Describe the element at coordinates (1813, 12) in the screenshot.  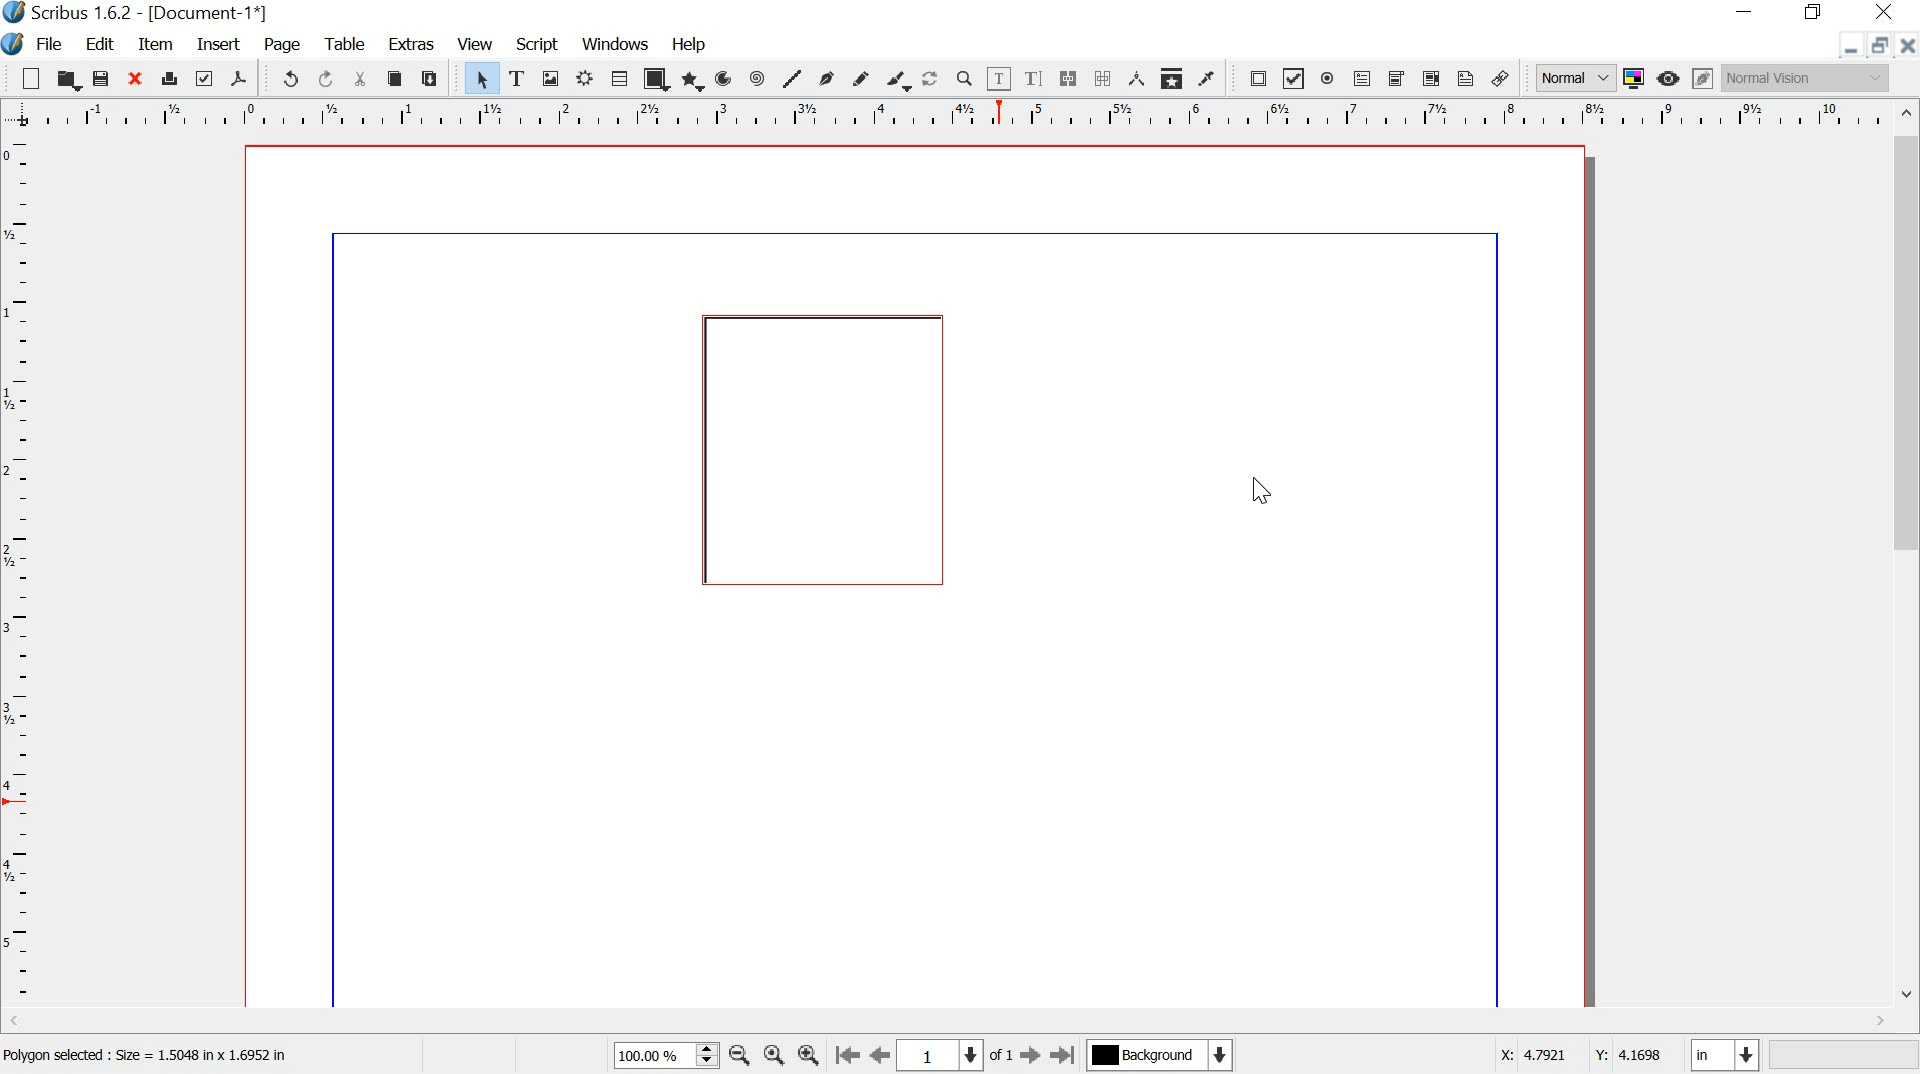
I see `restore down` at that location.